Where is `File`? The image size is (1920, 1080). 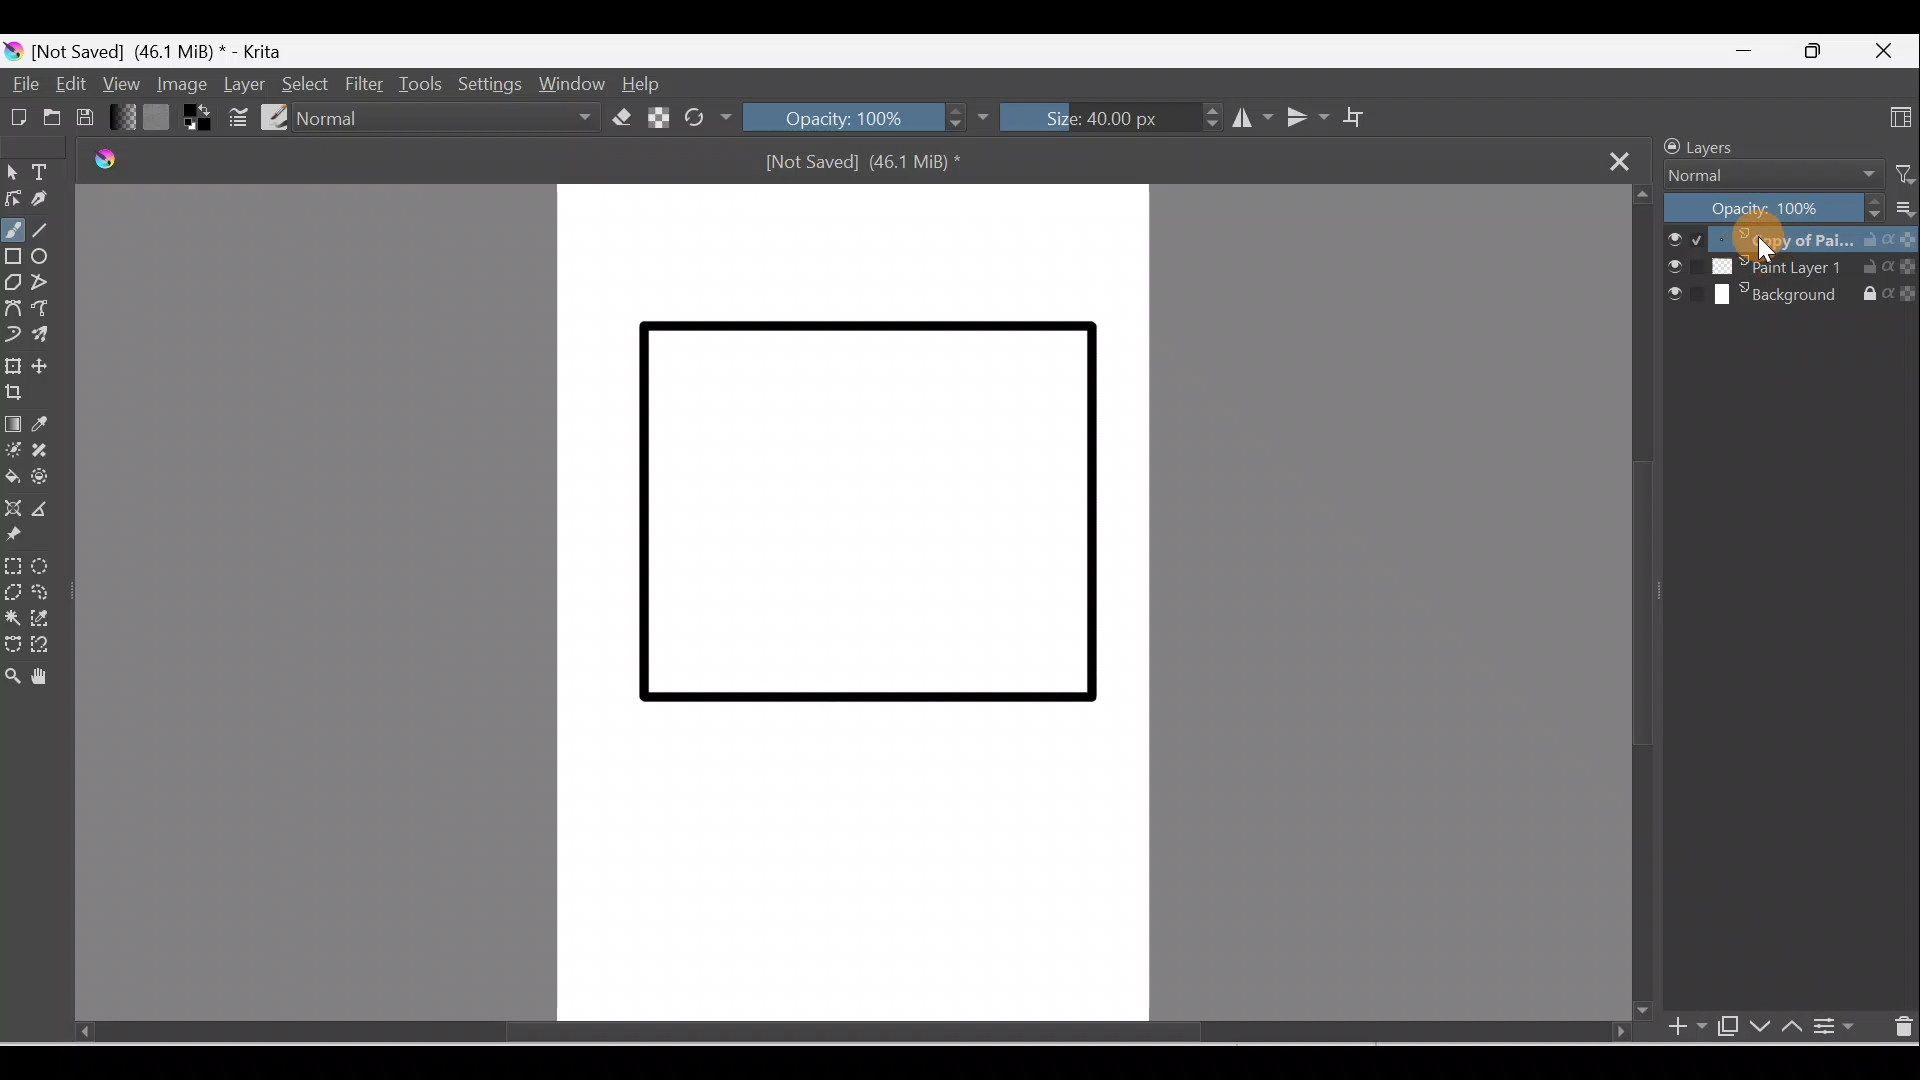
File is located at coordinates (22, 84).